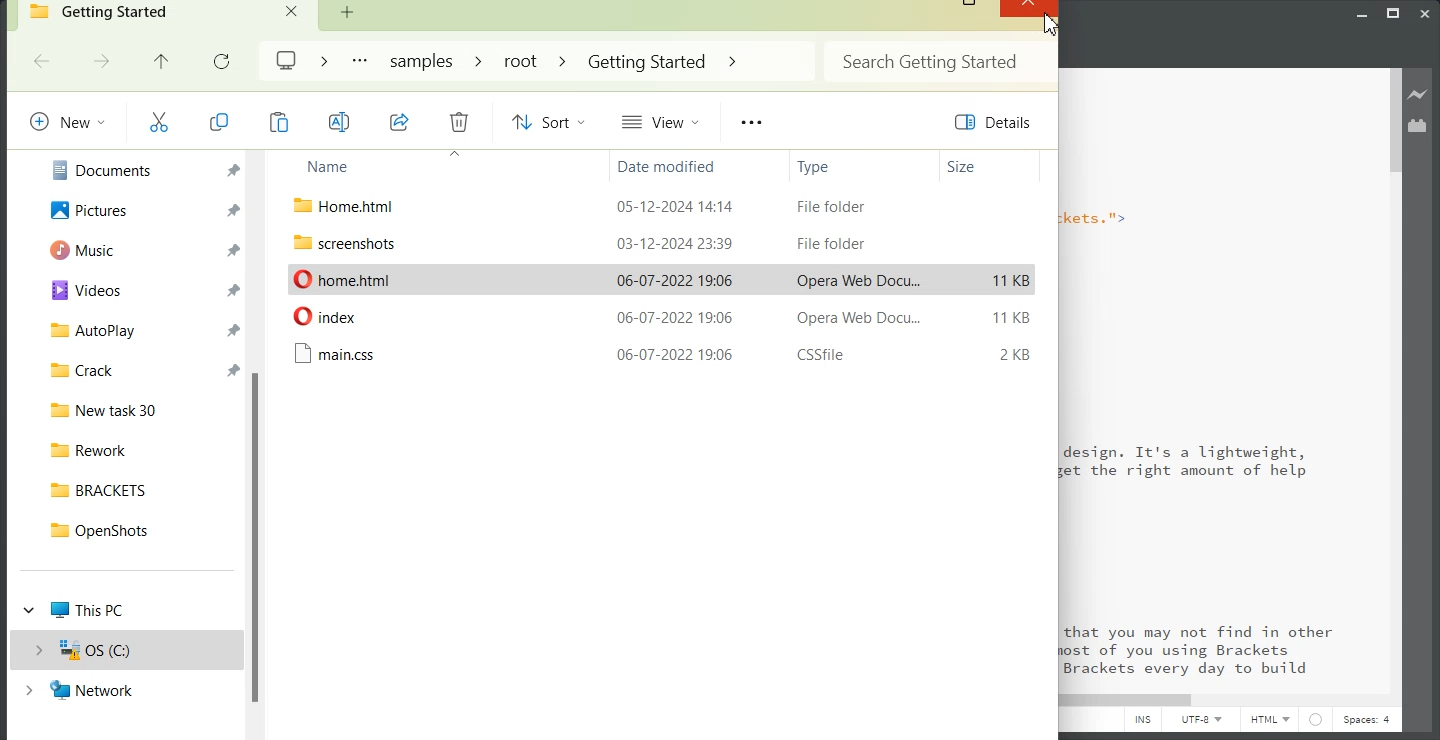 The height and width of the screenshot is (740, 1440). I want to click on Up to previous file, so click(161, 61).